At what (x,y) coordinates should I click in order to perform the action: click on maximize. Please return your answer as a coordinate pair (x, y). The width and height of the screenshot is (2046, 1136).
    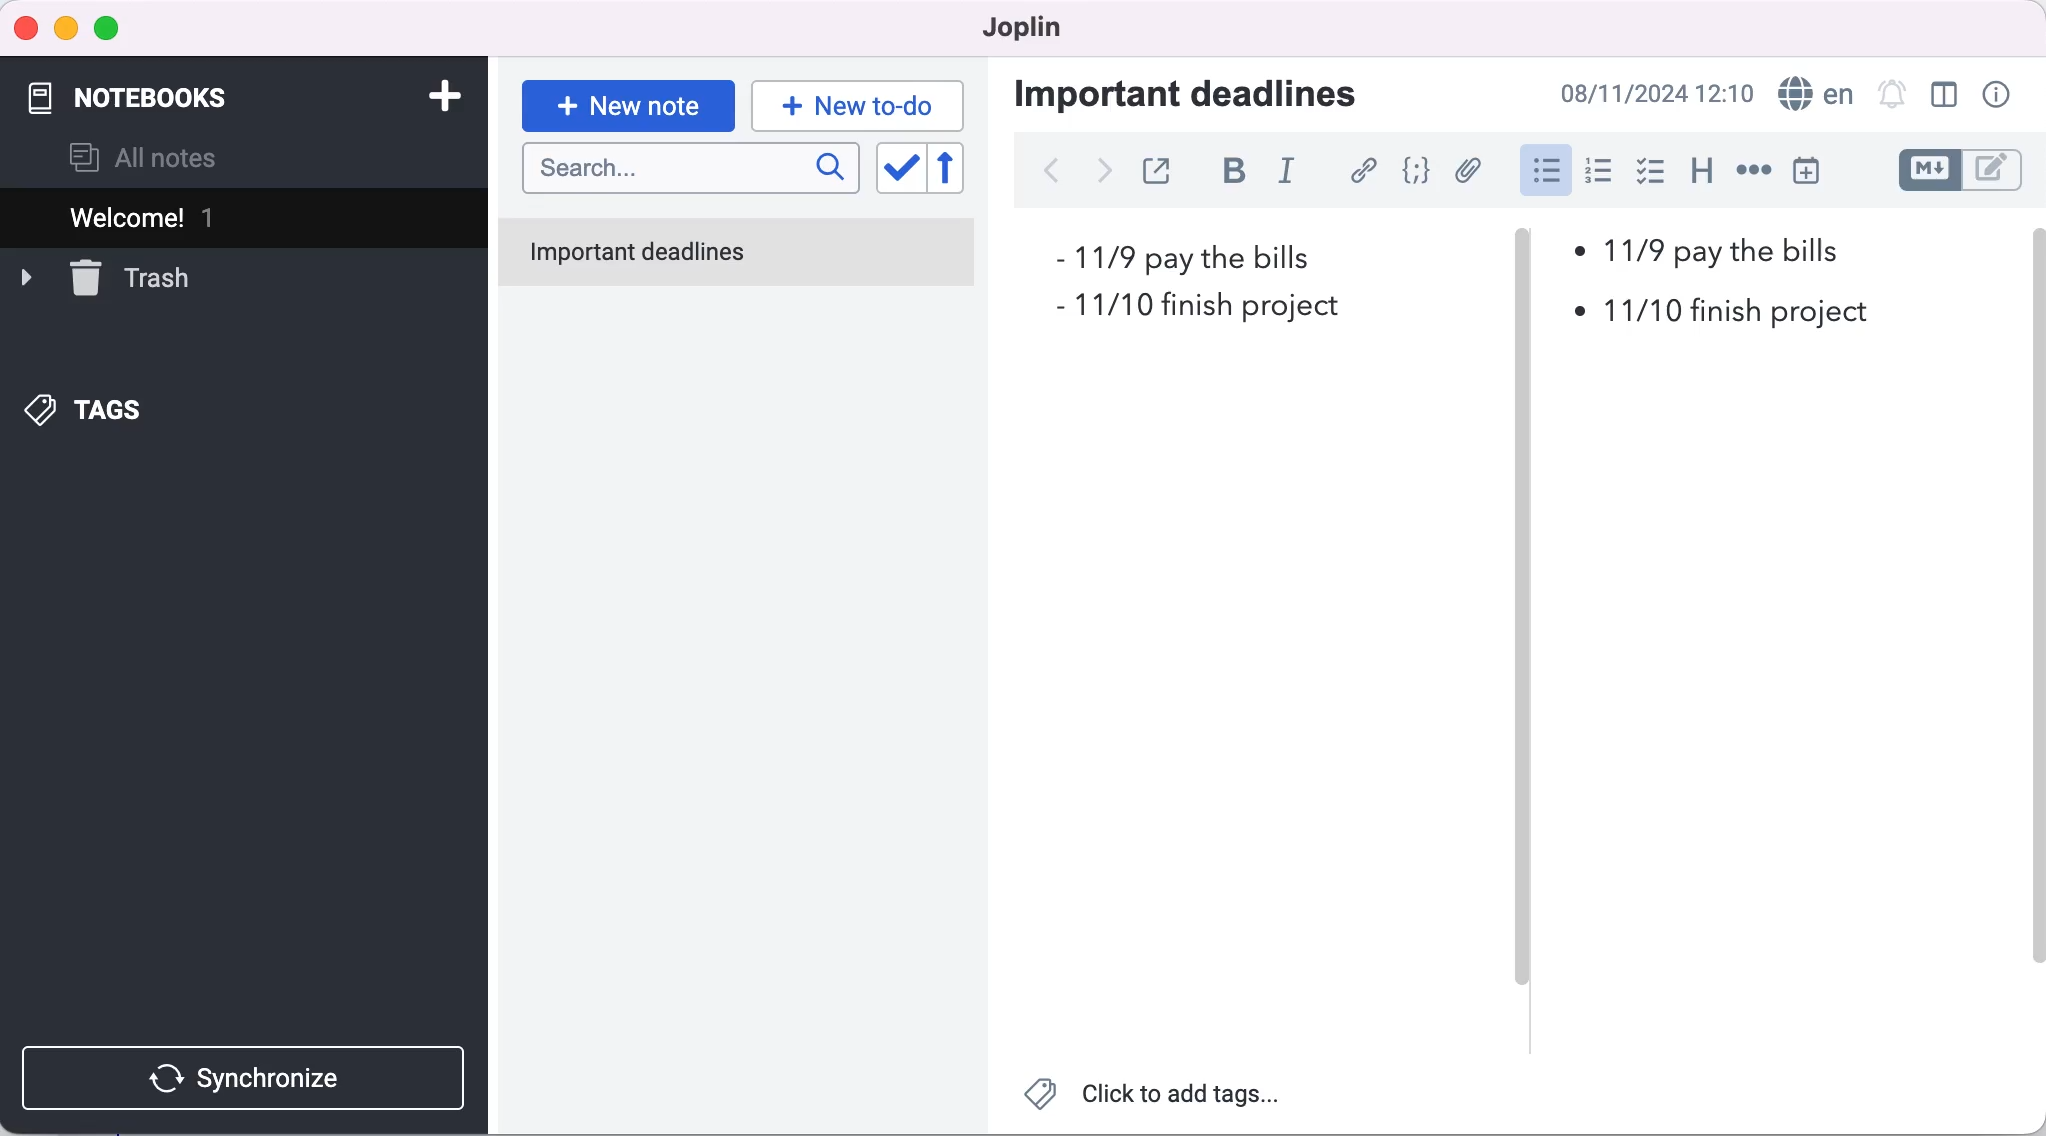
    Looking at the image, I should click on (113, 27).